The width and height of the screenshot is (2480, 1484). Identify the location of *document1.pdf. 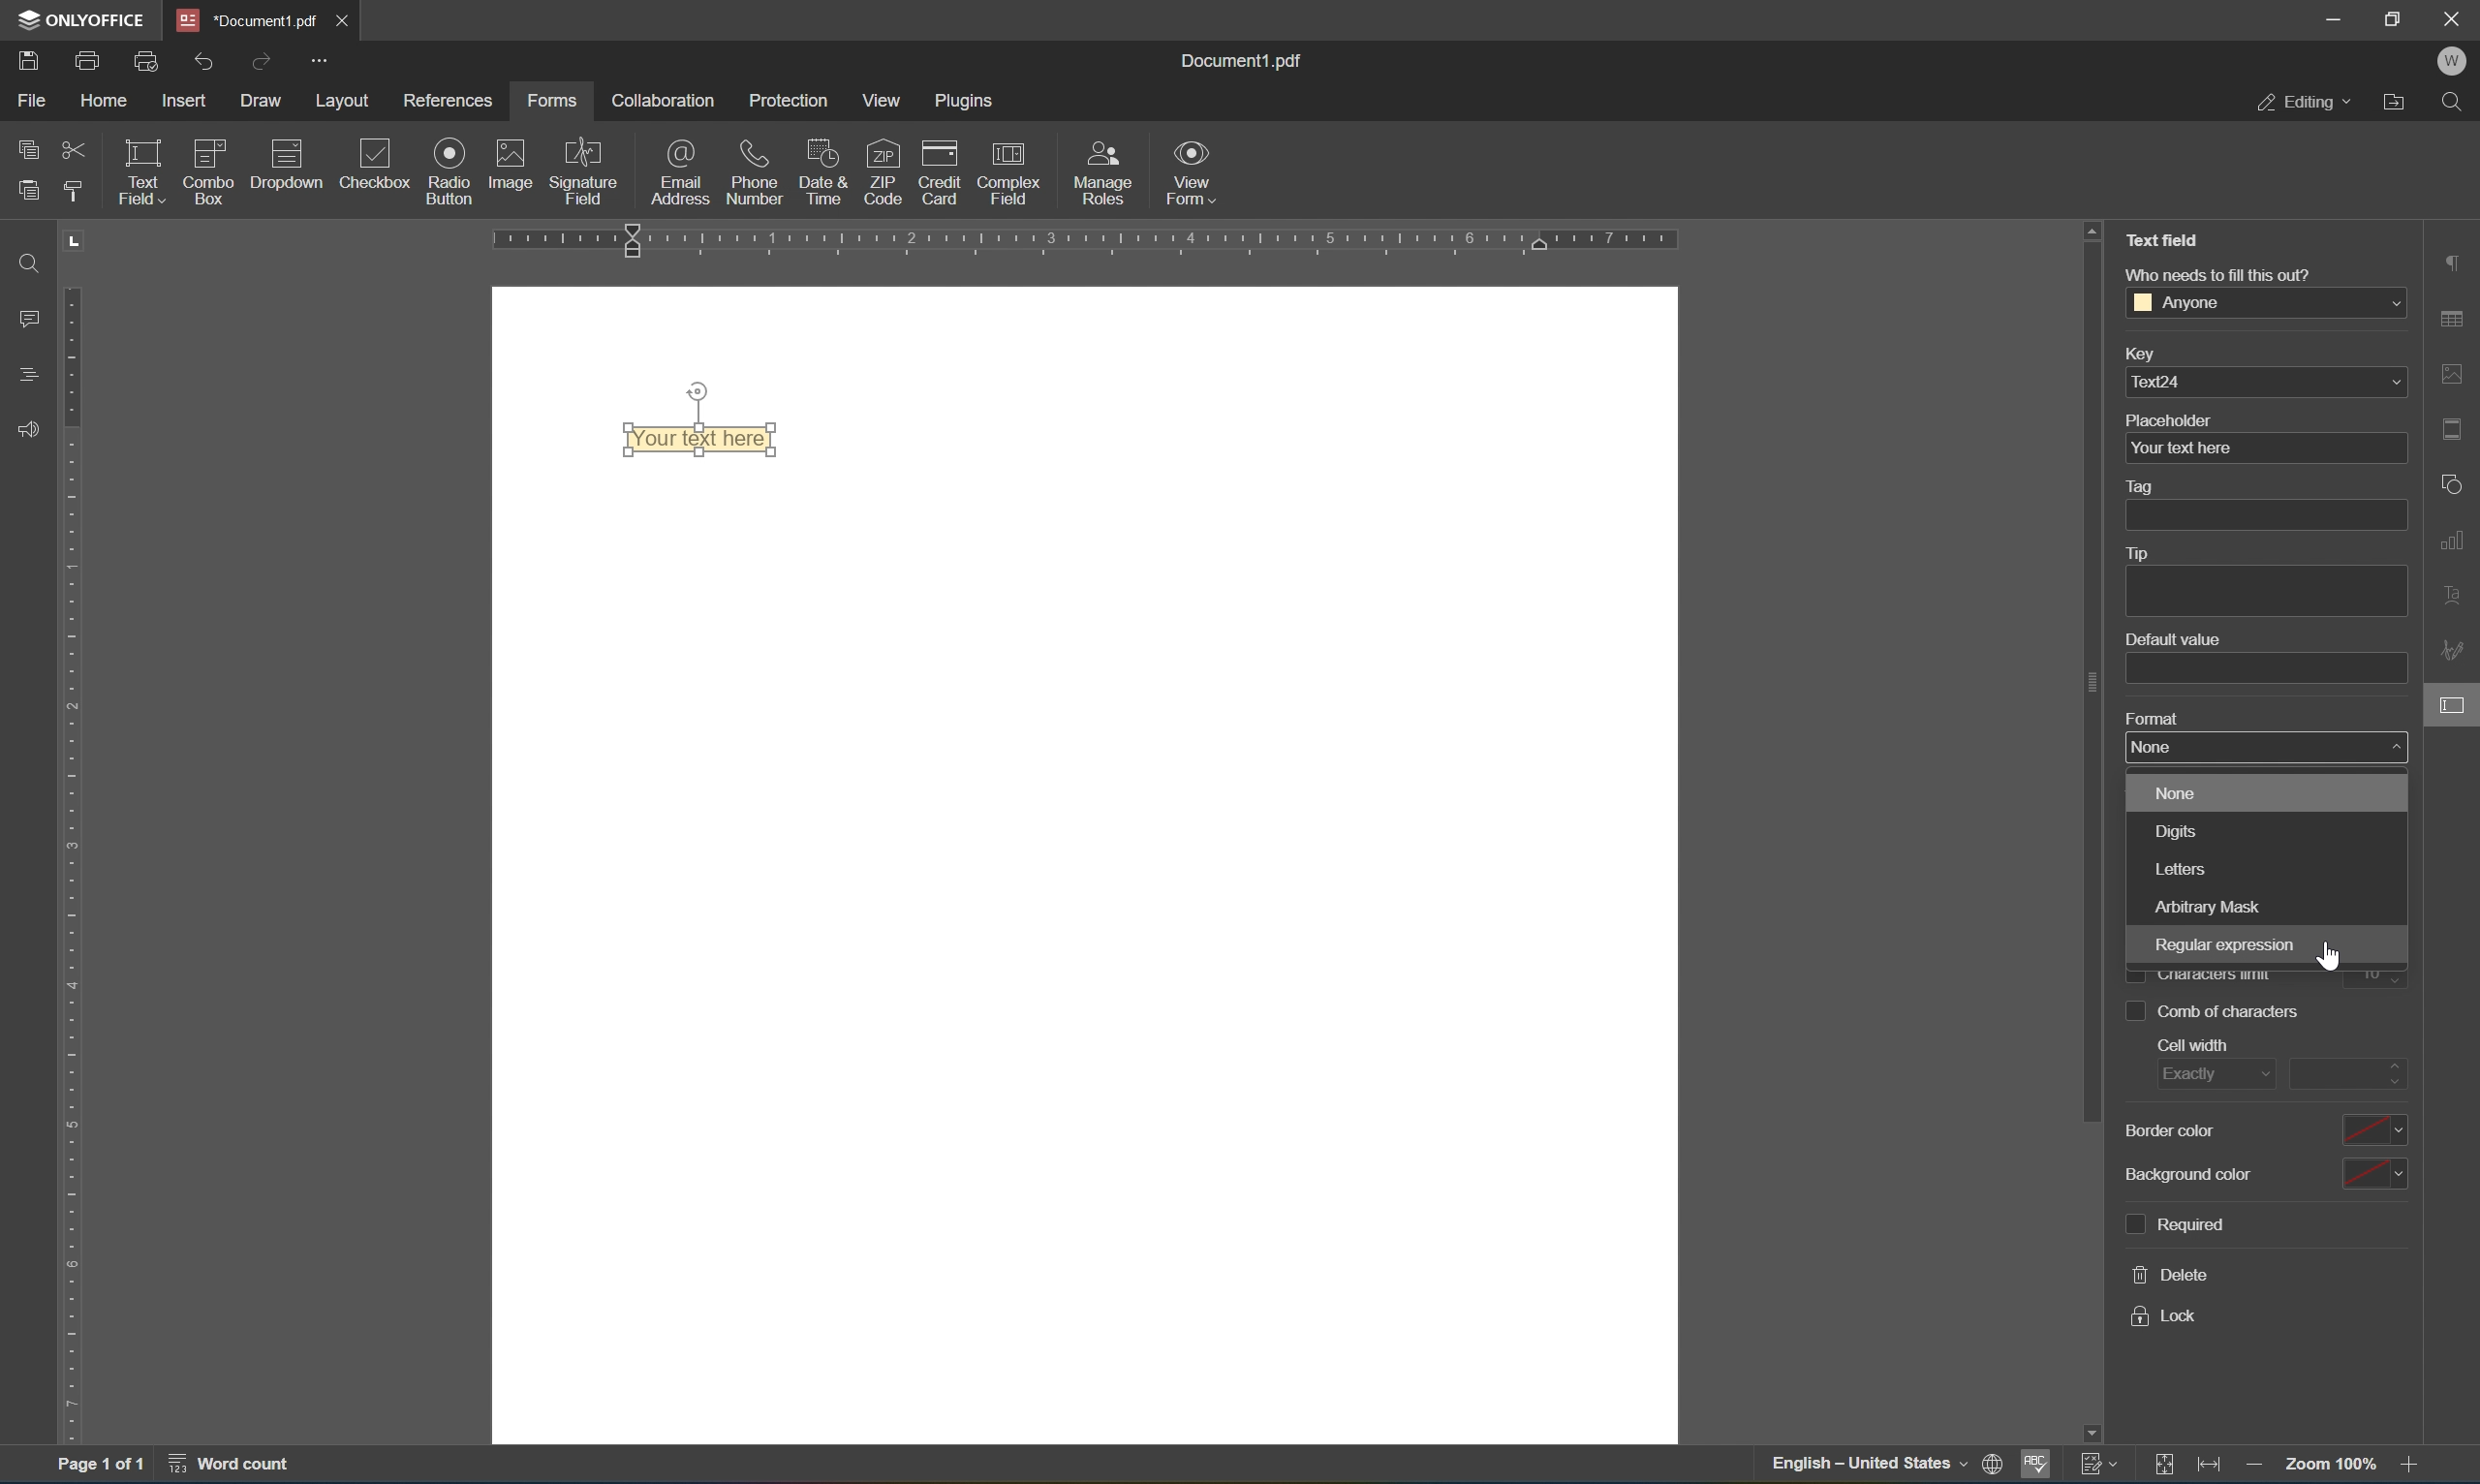
(248, 20).